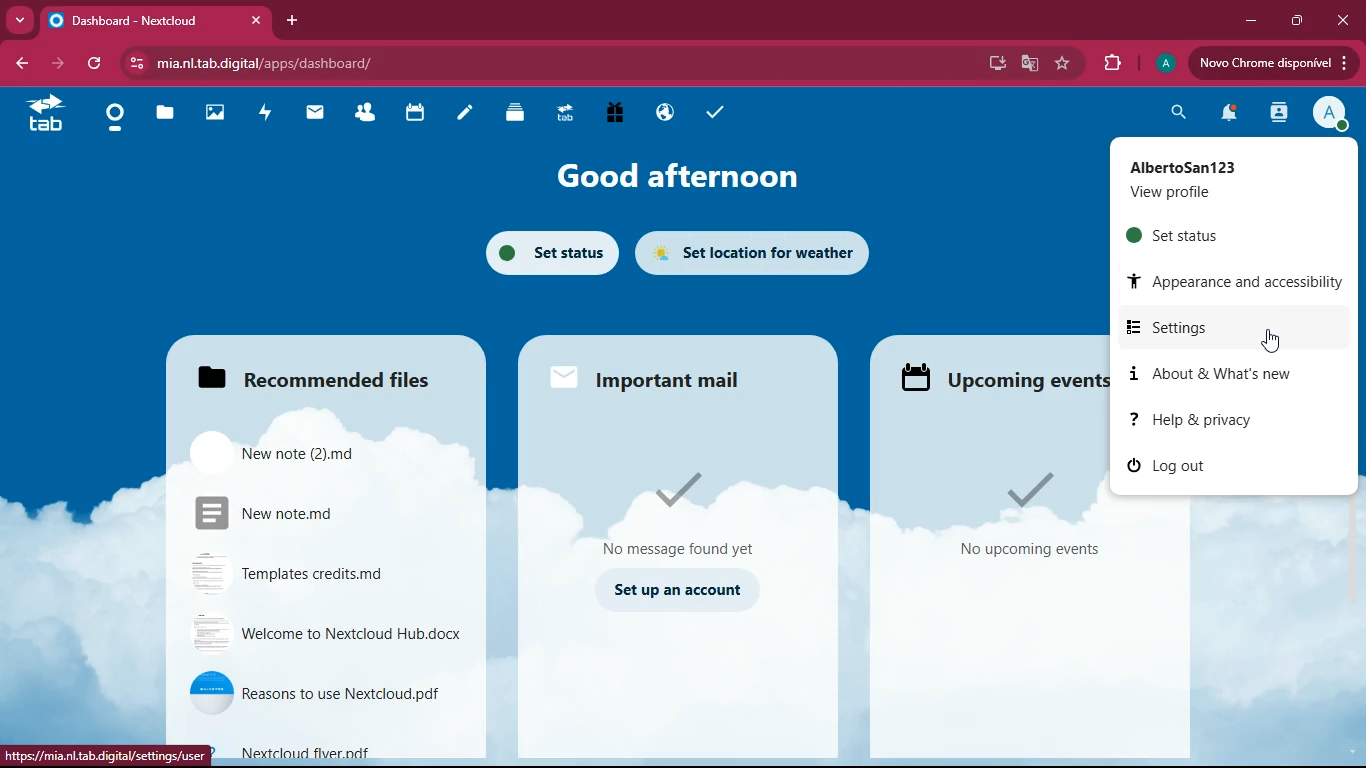 This screenshot has width=1366, height=768. Describe the element at coordinates (1271, 63) in the screenshot. I see `update` at that location.